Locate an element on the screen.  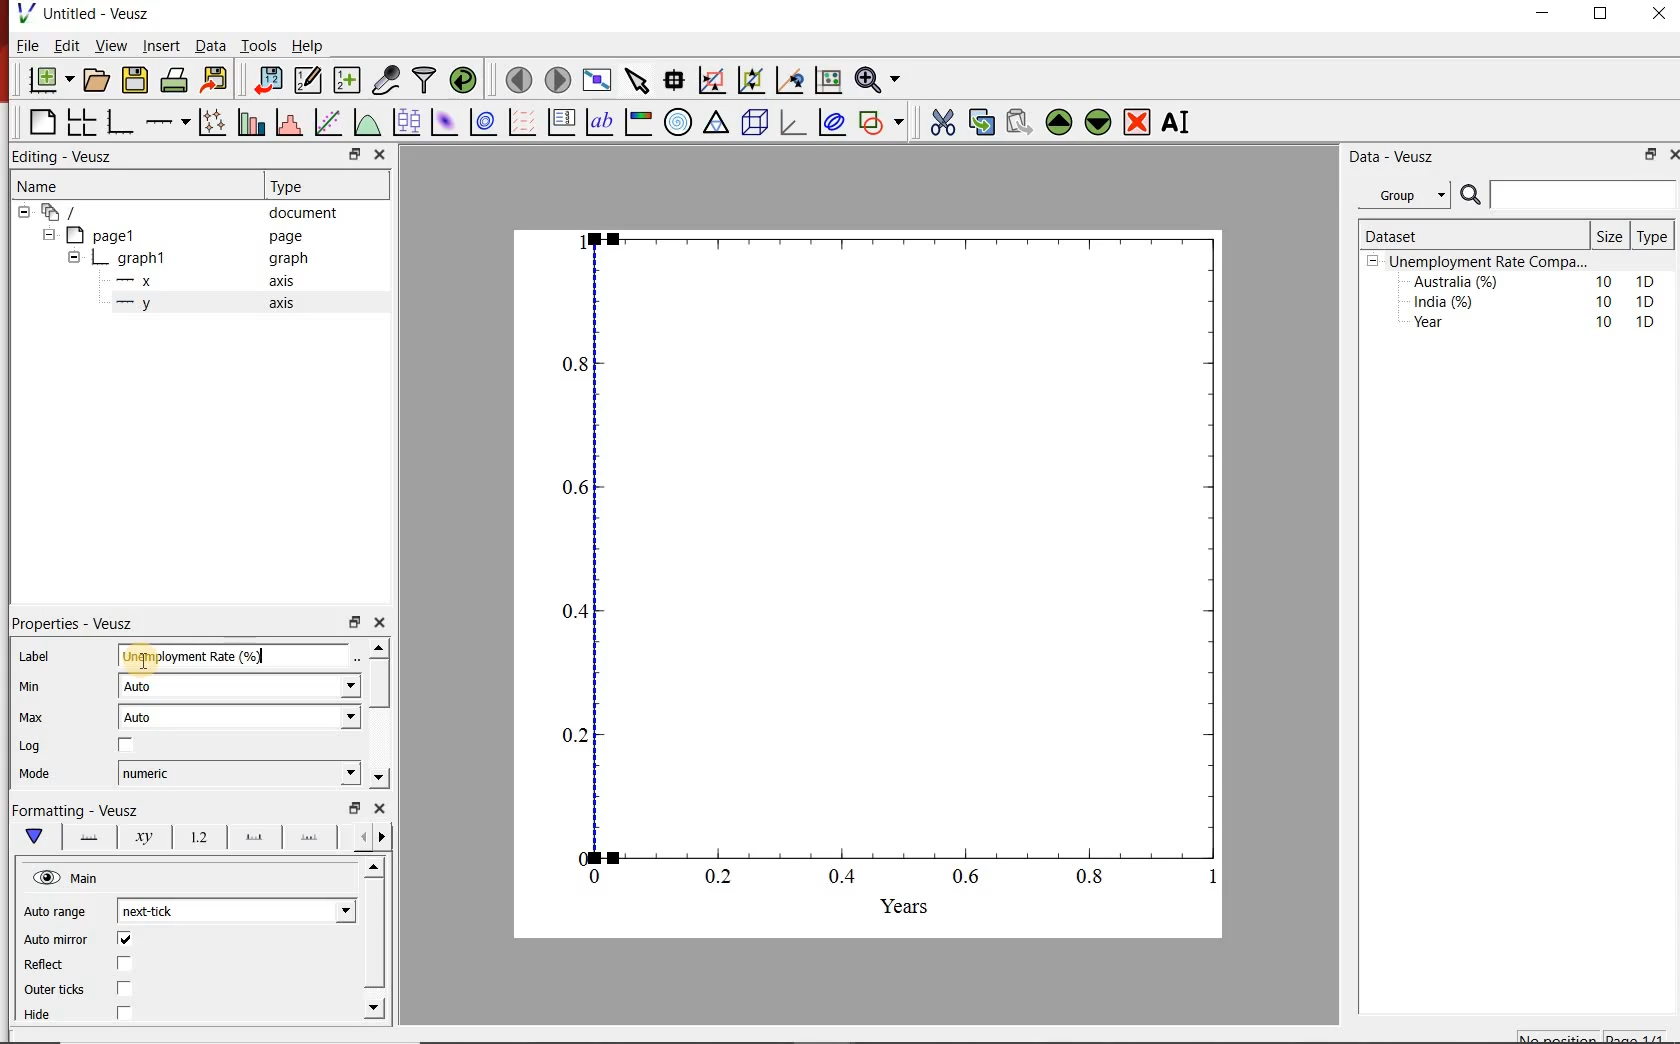
minor ticks is located at coordinates (310, 835).